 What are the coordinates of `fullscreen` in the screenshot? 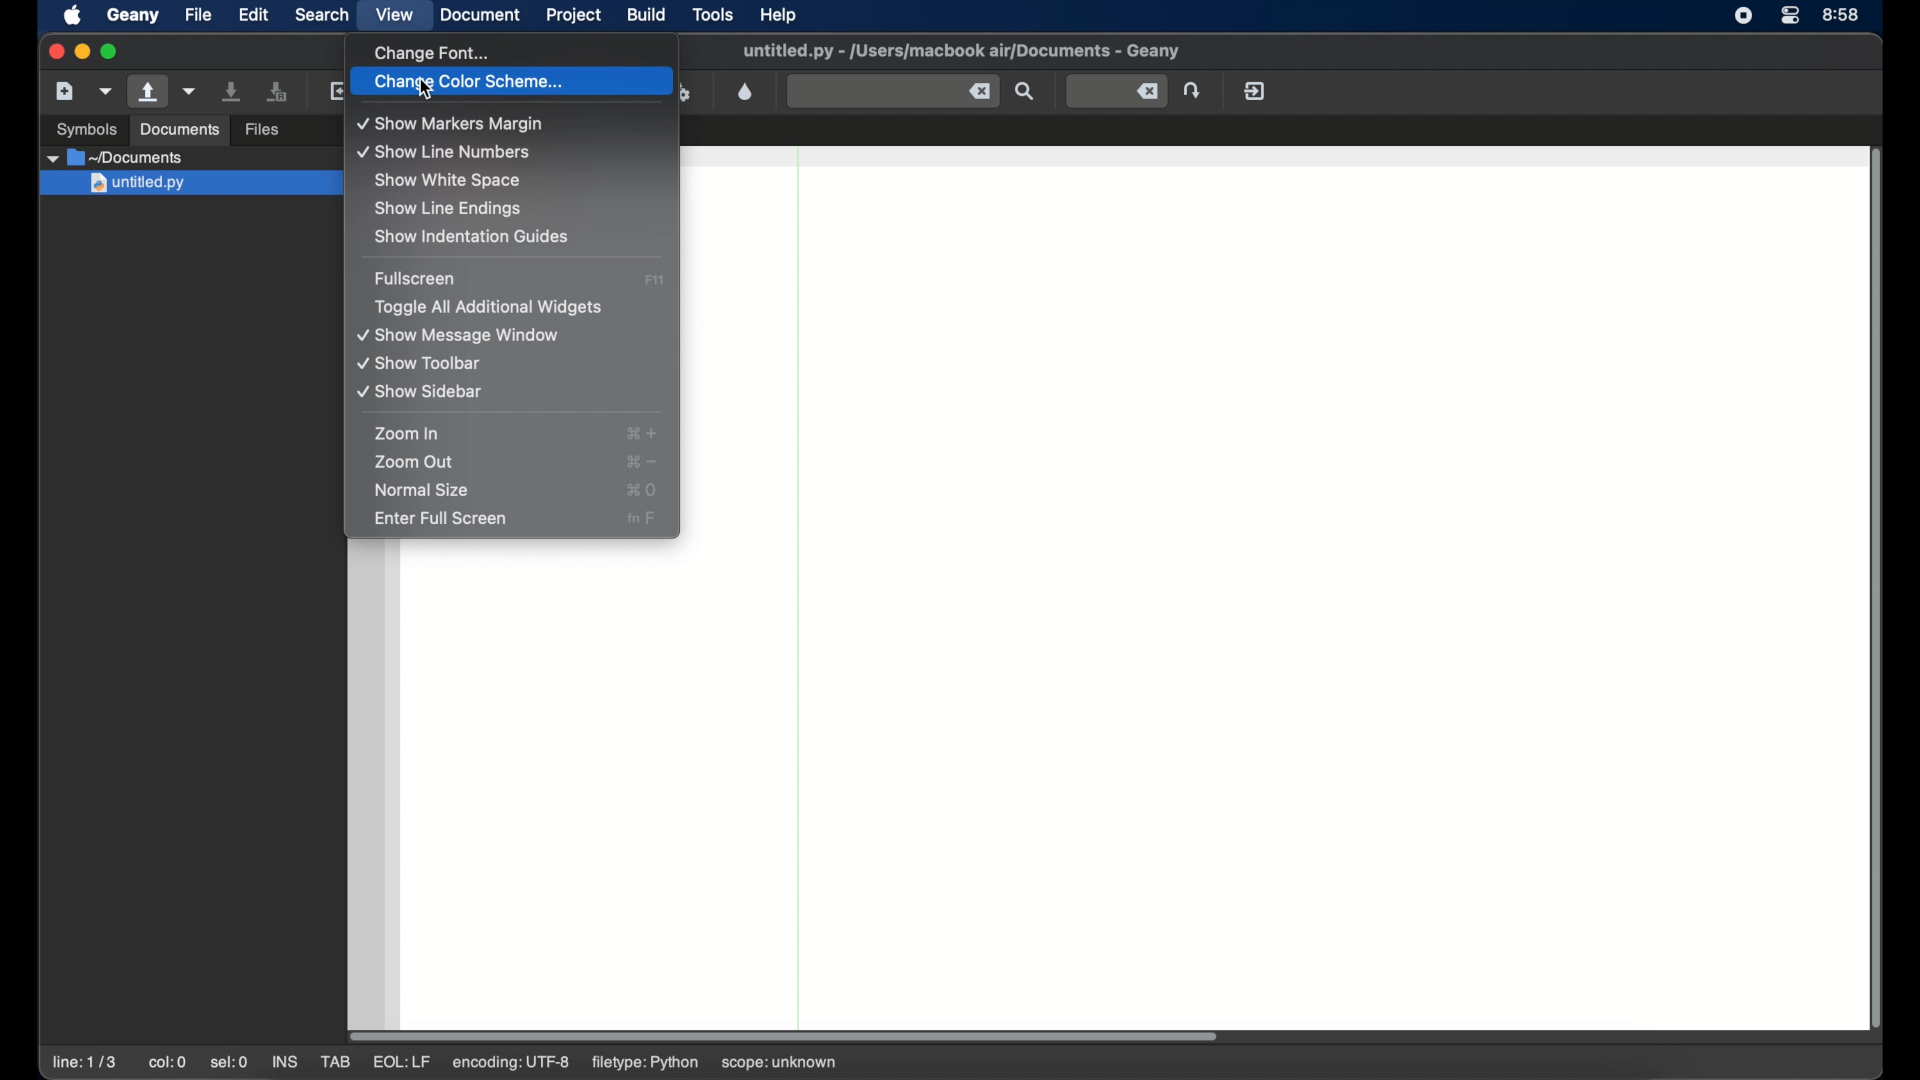 It's located at (414, 279).